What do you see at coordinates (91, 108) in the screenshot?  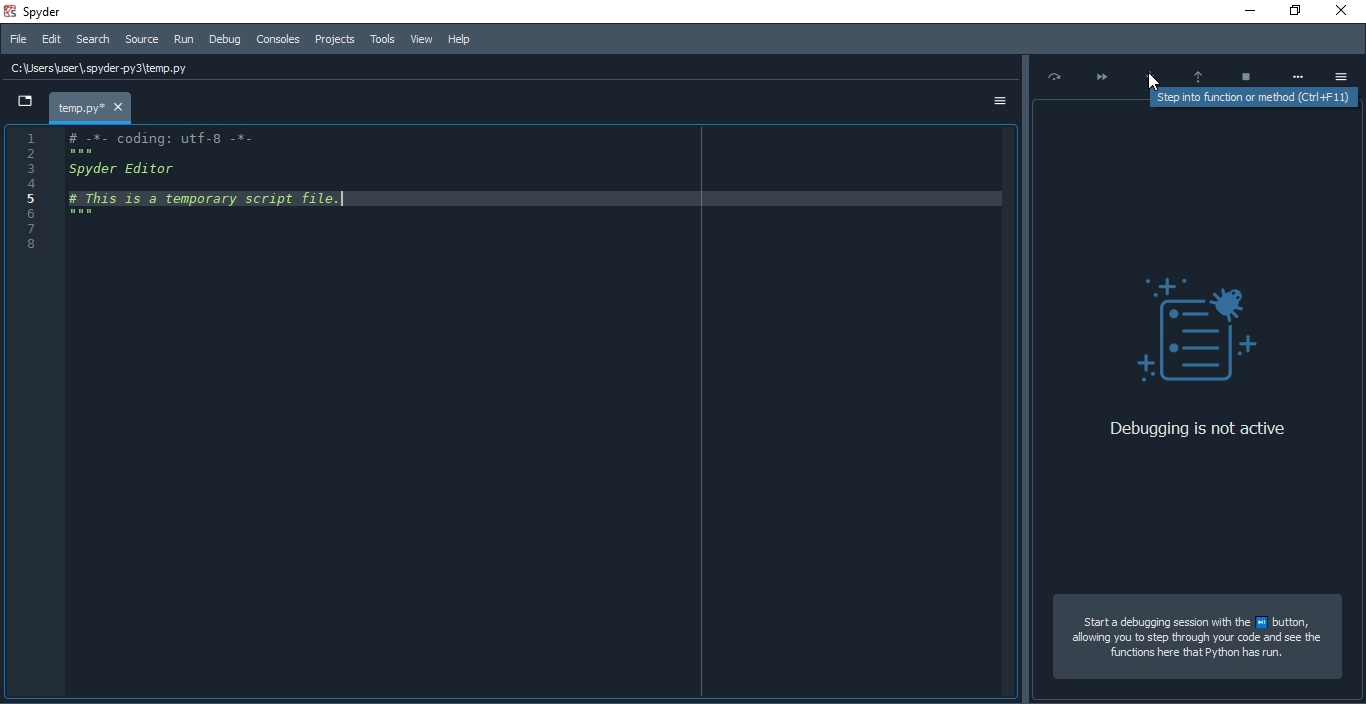 I see `temp.py` at bounding box center [91, 108].